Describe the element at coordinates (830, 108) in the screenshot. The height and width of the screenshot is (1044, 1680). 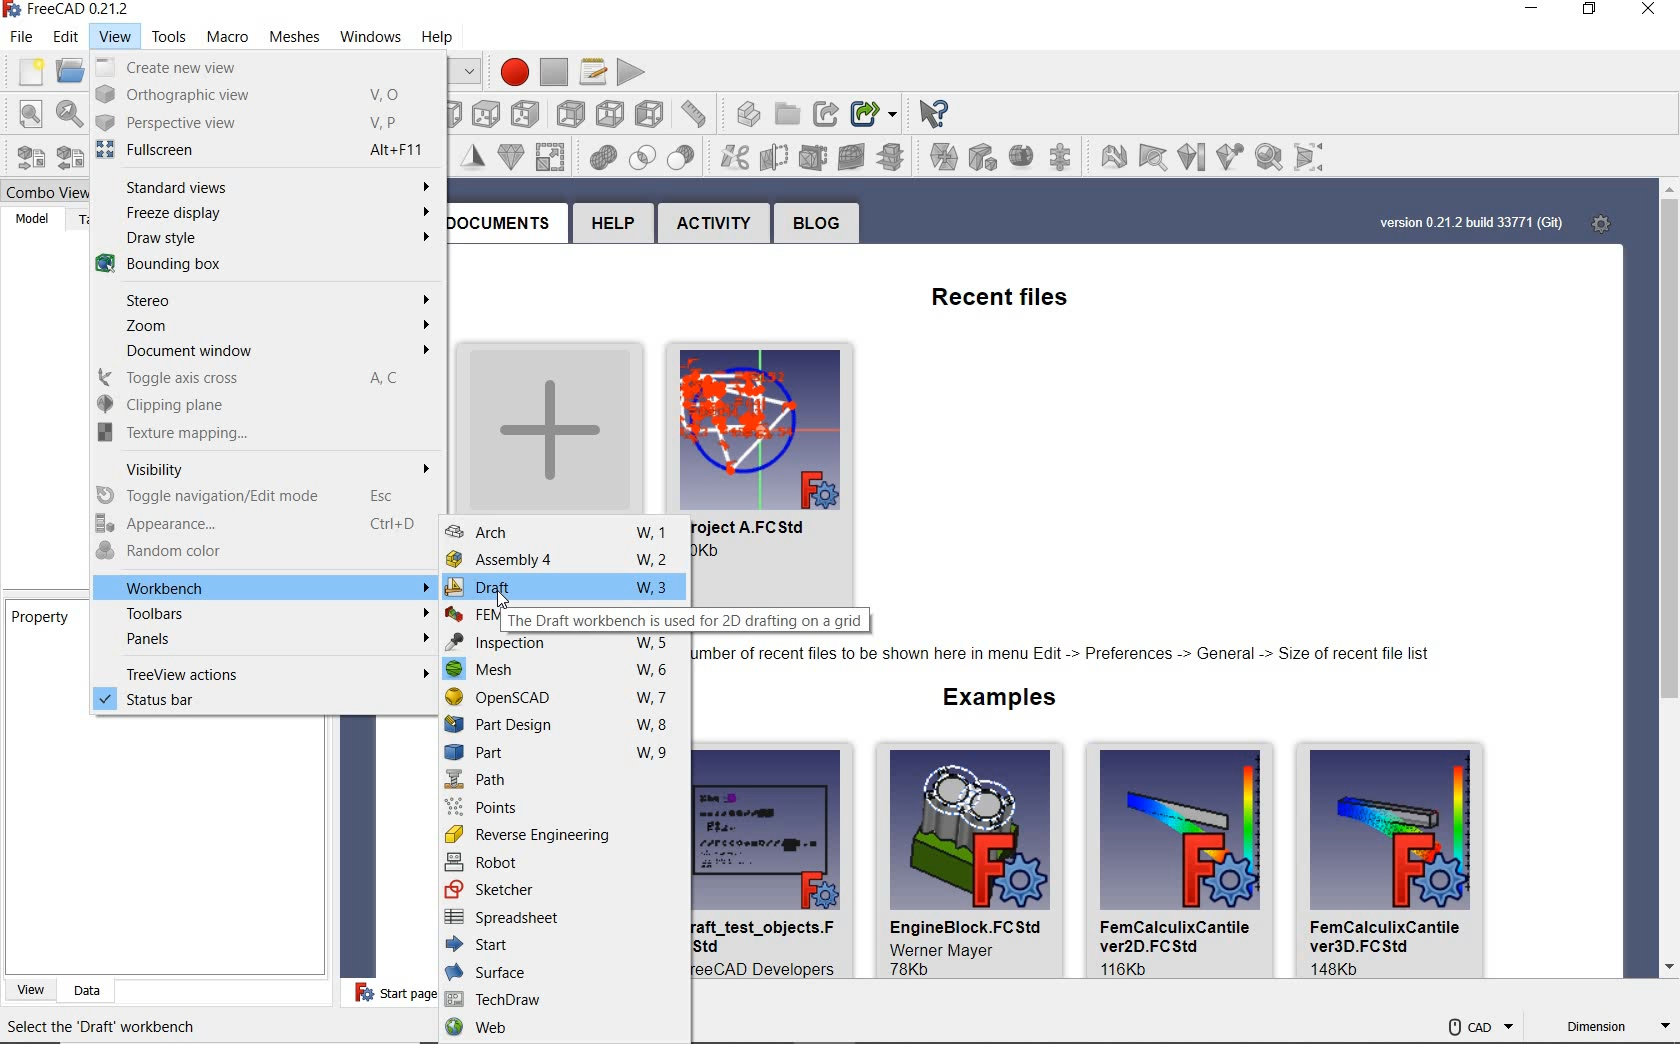
I see `make sub-link` at that location.